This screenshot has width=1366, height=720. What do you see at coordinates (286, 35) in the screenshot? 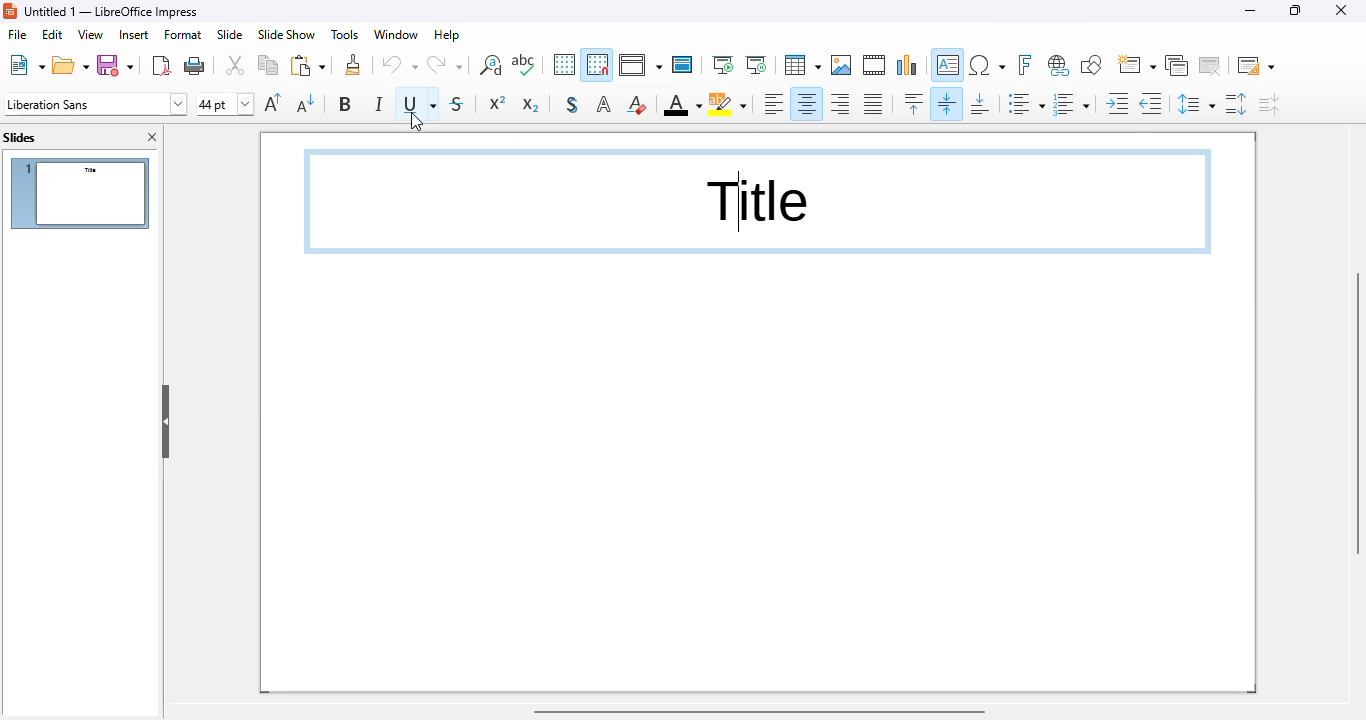
I see `slide show` at bounding box center [286, 35].